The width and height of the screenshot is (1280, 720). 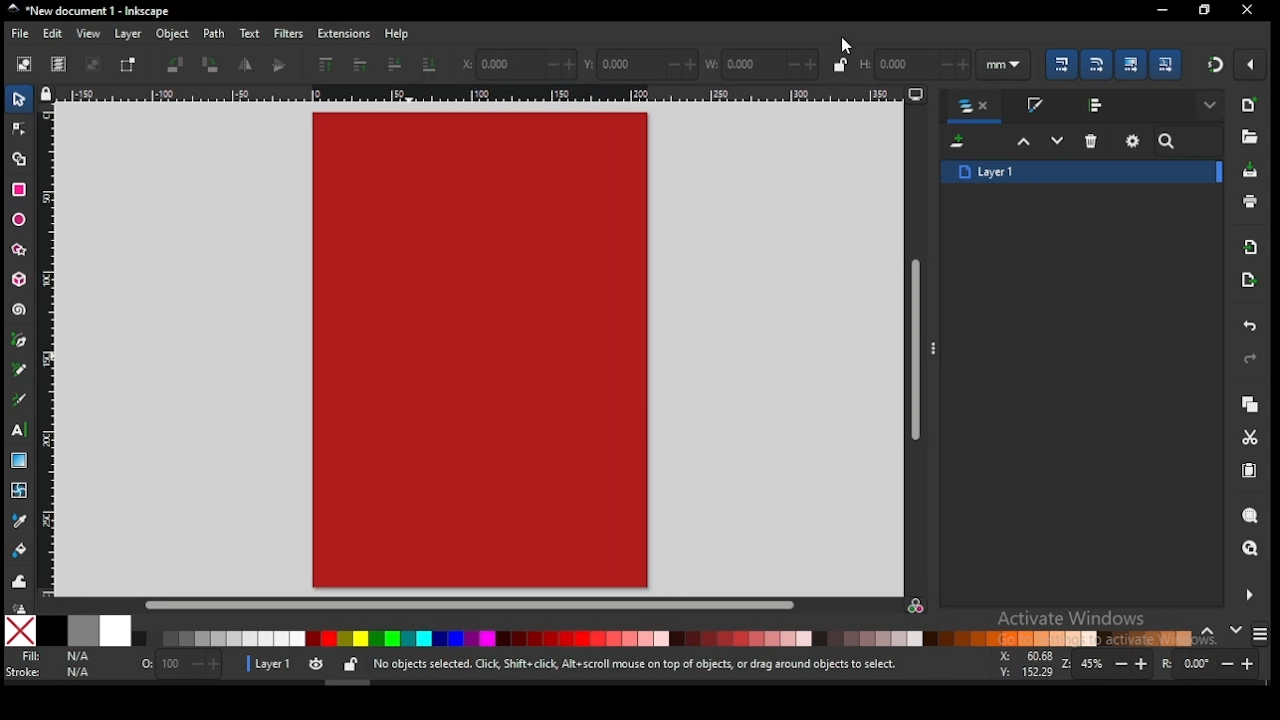 What do you see at coordinates (21, 98) in the screenshot?
I see `select` at bounding box center [21, 98].